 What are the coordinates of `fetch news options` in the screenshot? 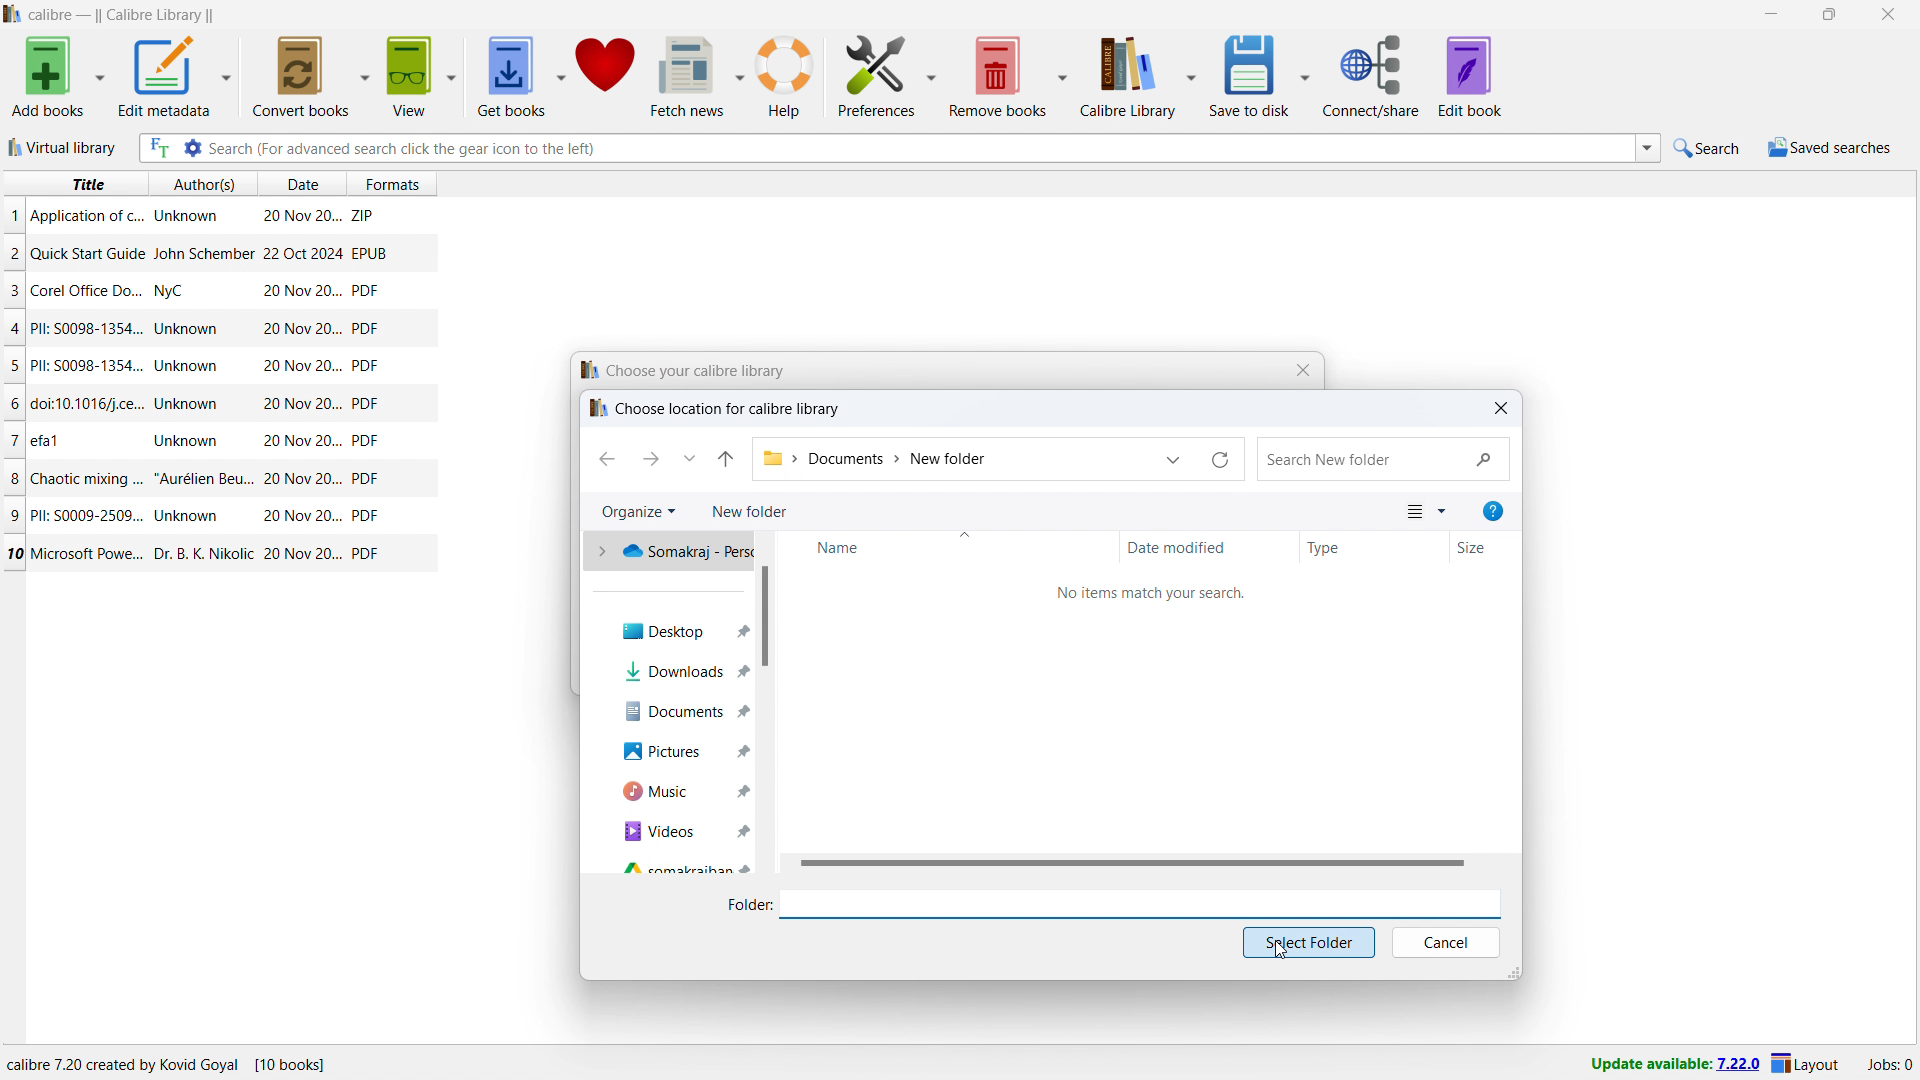 It's located at (742, 75).